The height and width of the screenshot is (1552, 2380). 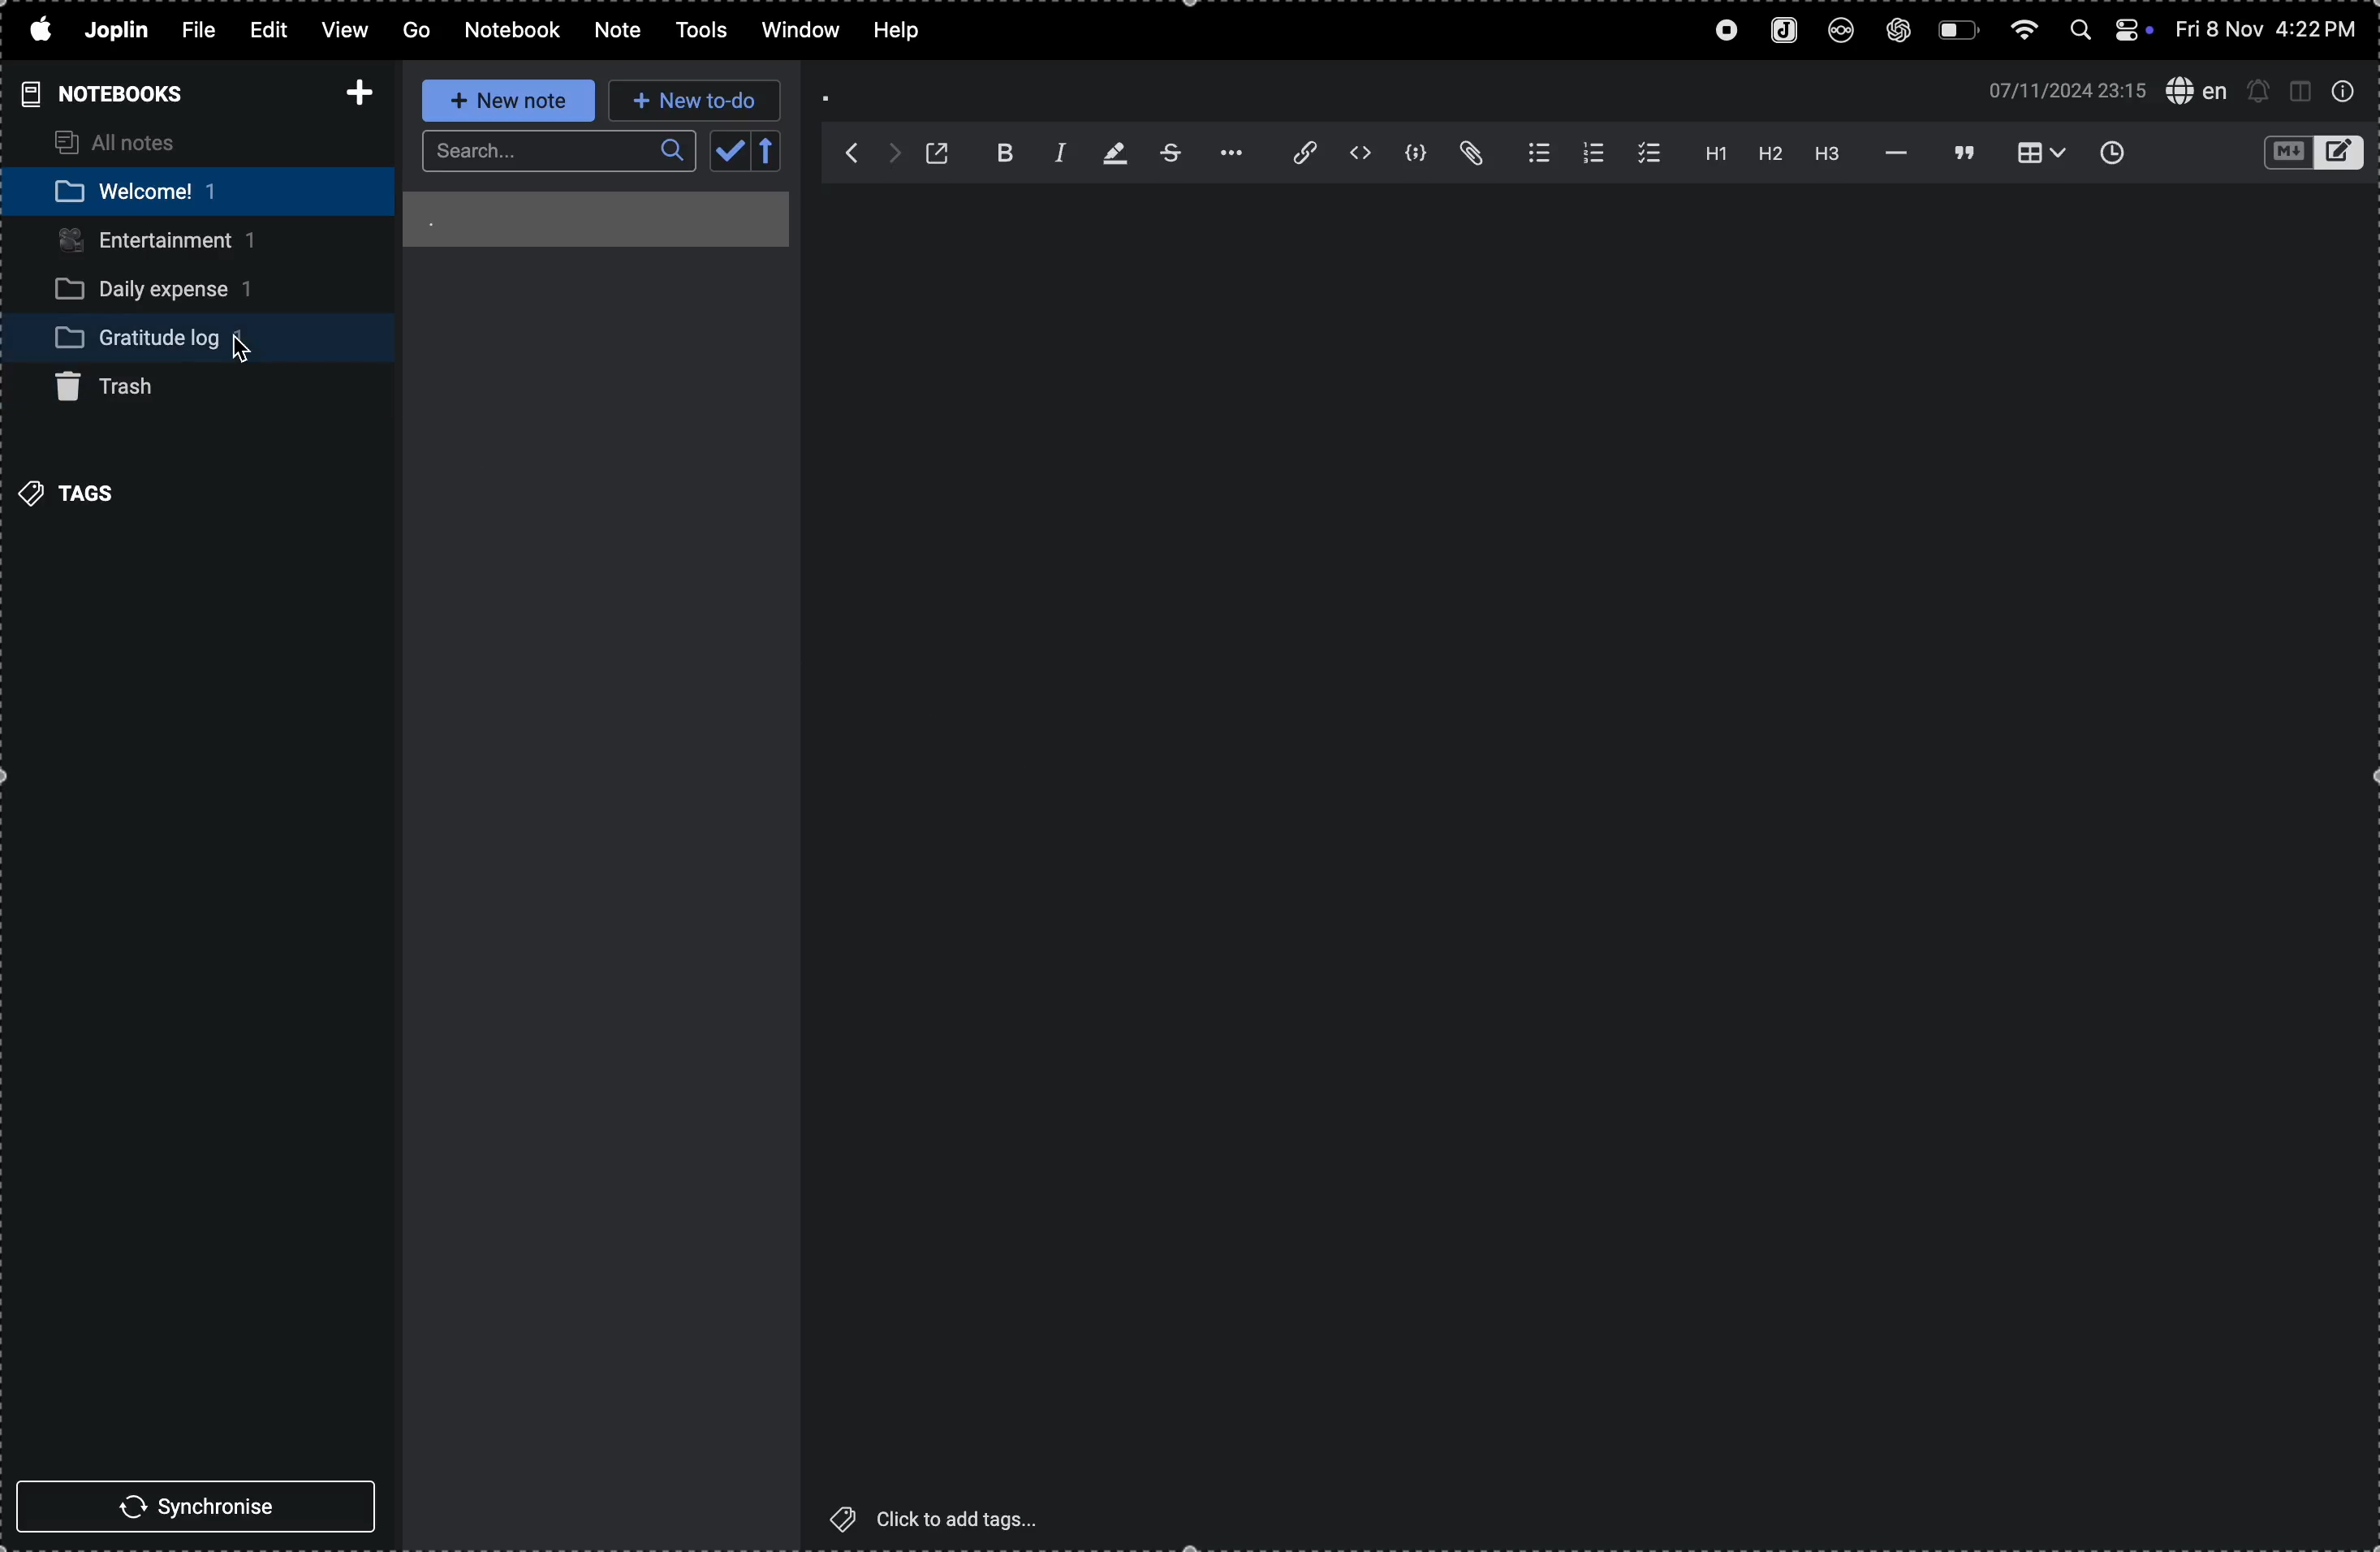 I want to click on welcome note book, so click(x=151, y=193).